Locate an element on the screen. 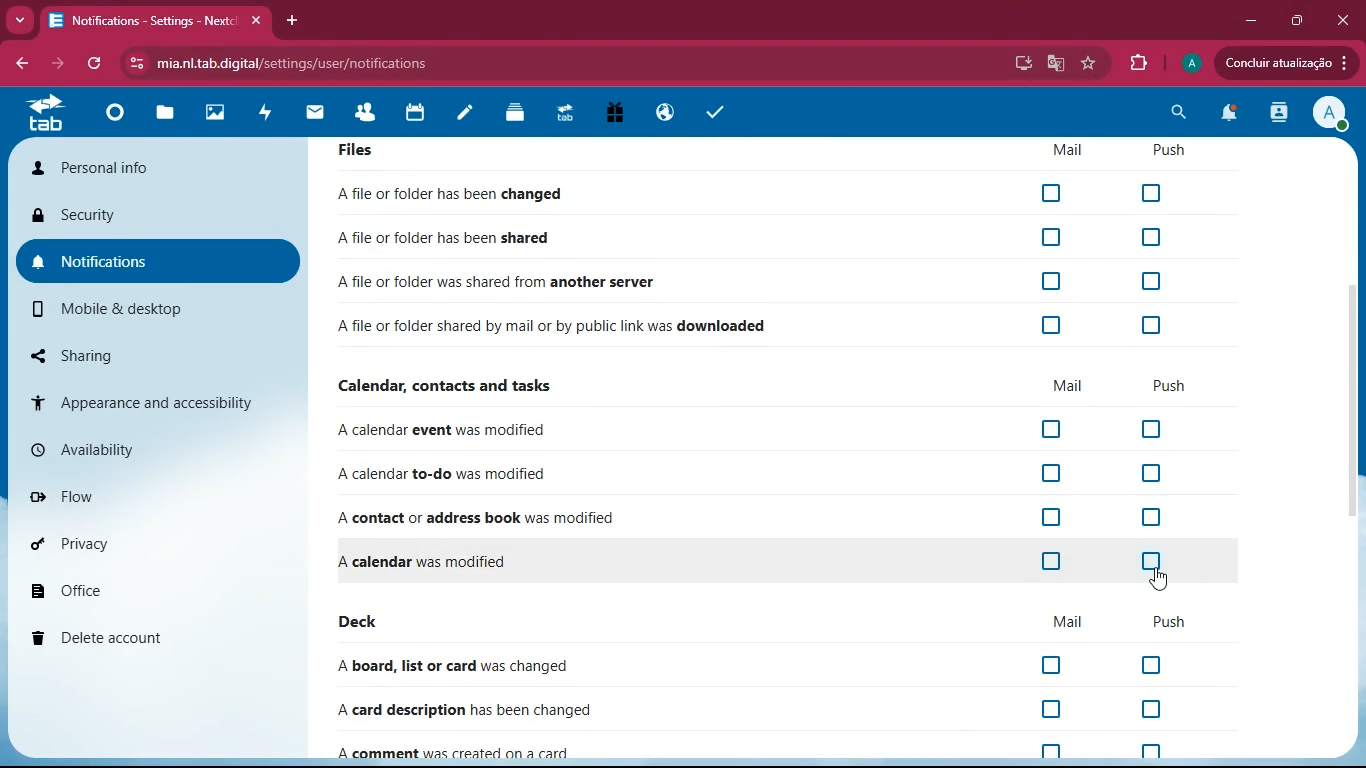 The width and height of the screenshot is (1366, 768). availability is located at coordinates (141, 449).